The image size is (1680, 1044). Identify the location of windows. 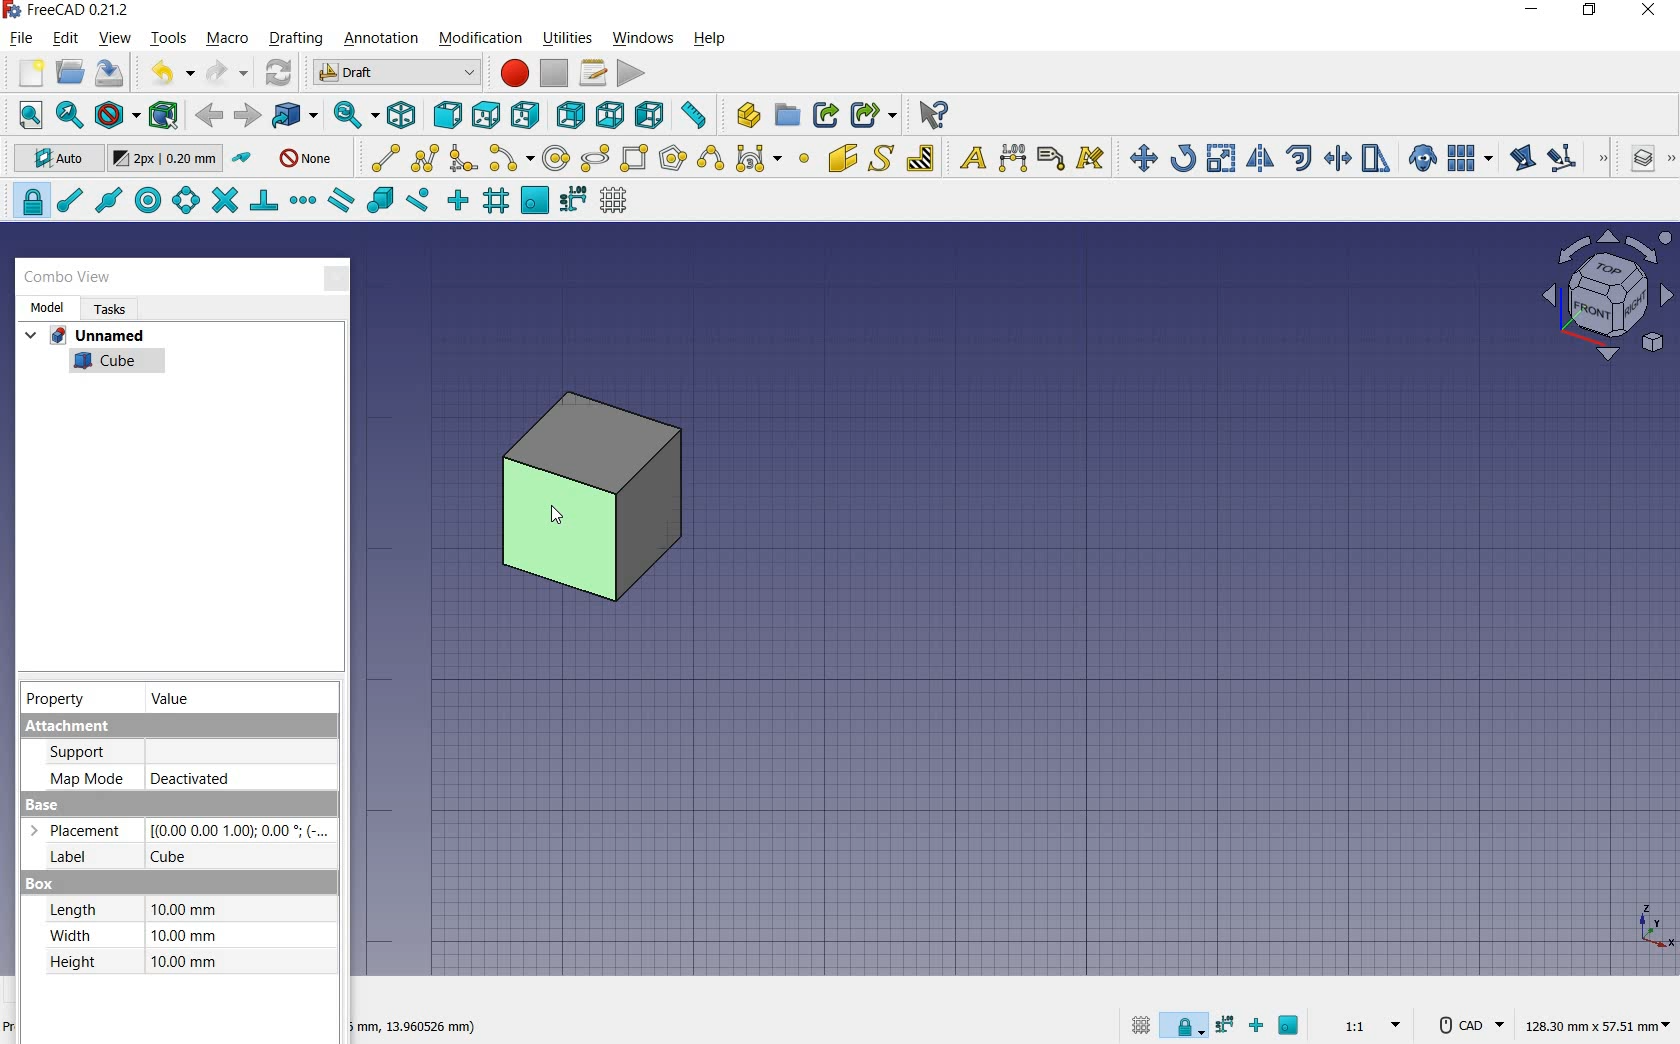
(642, 38).